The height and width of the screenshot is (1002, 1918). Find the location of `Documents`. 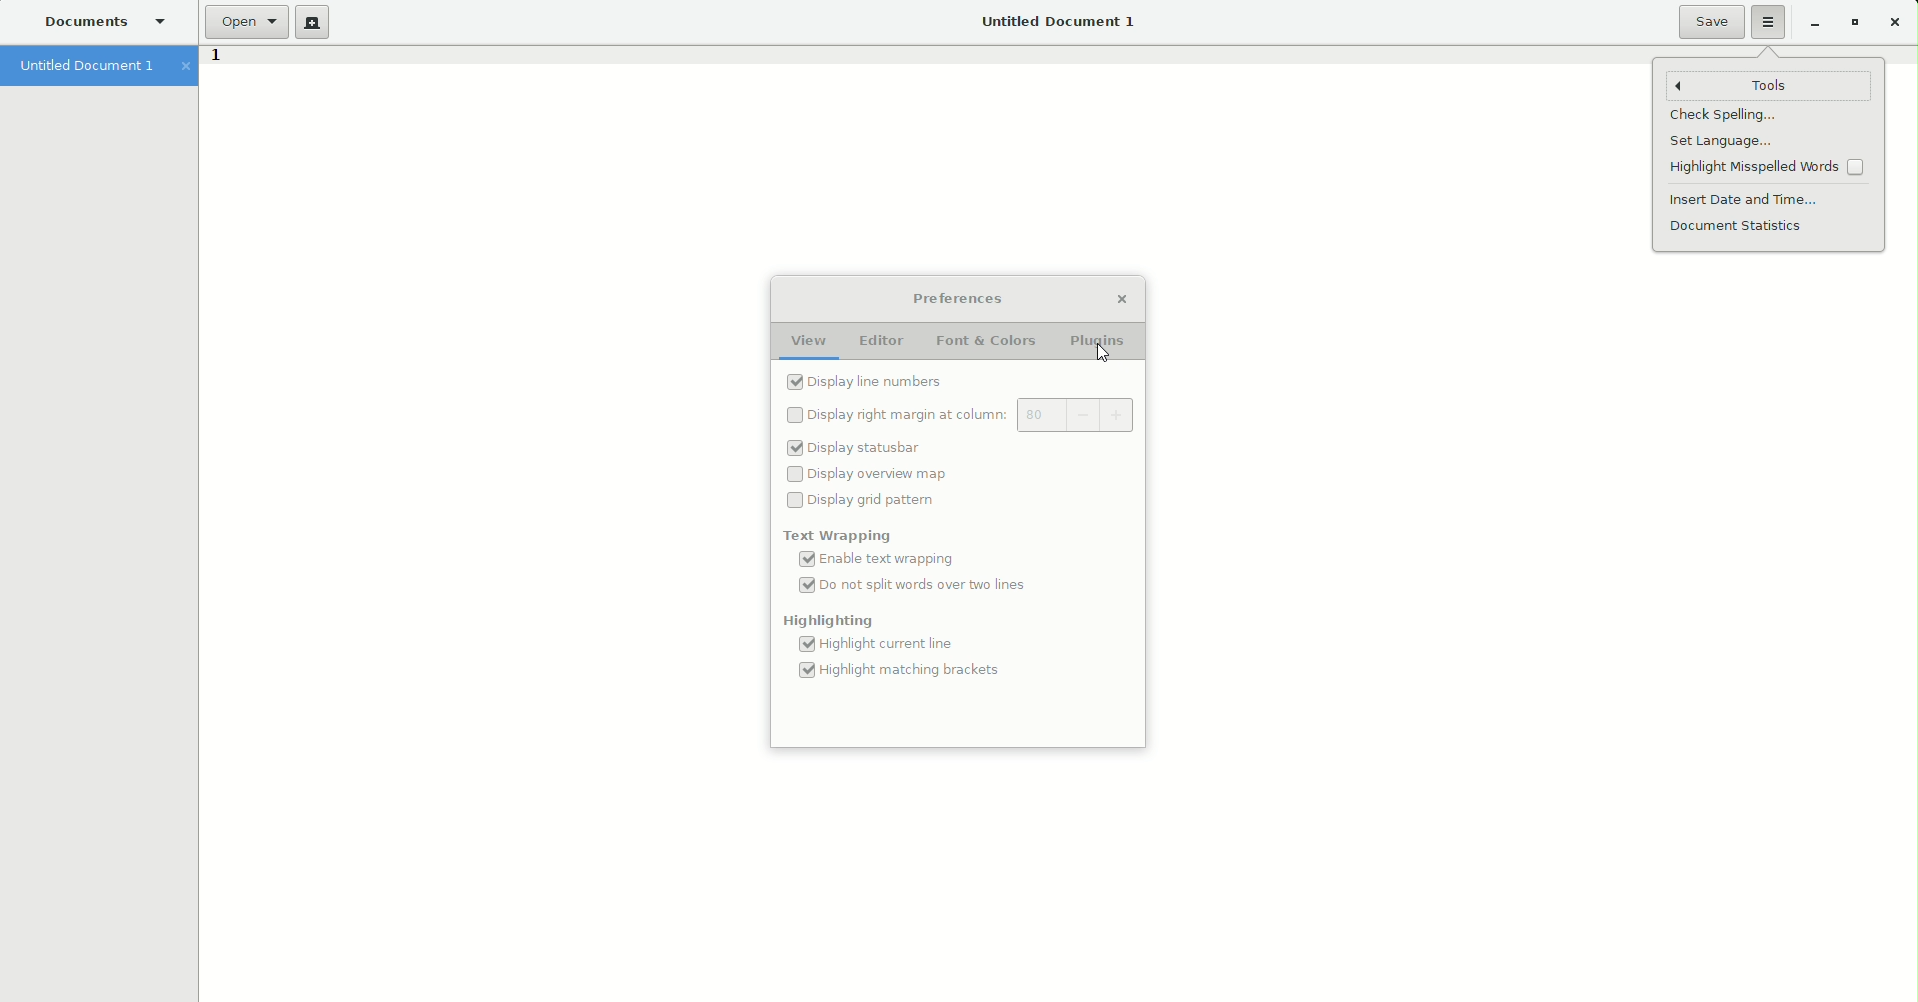

Documents is located at coordinates (106, 22).